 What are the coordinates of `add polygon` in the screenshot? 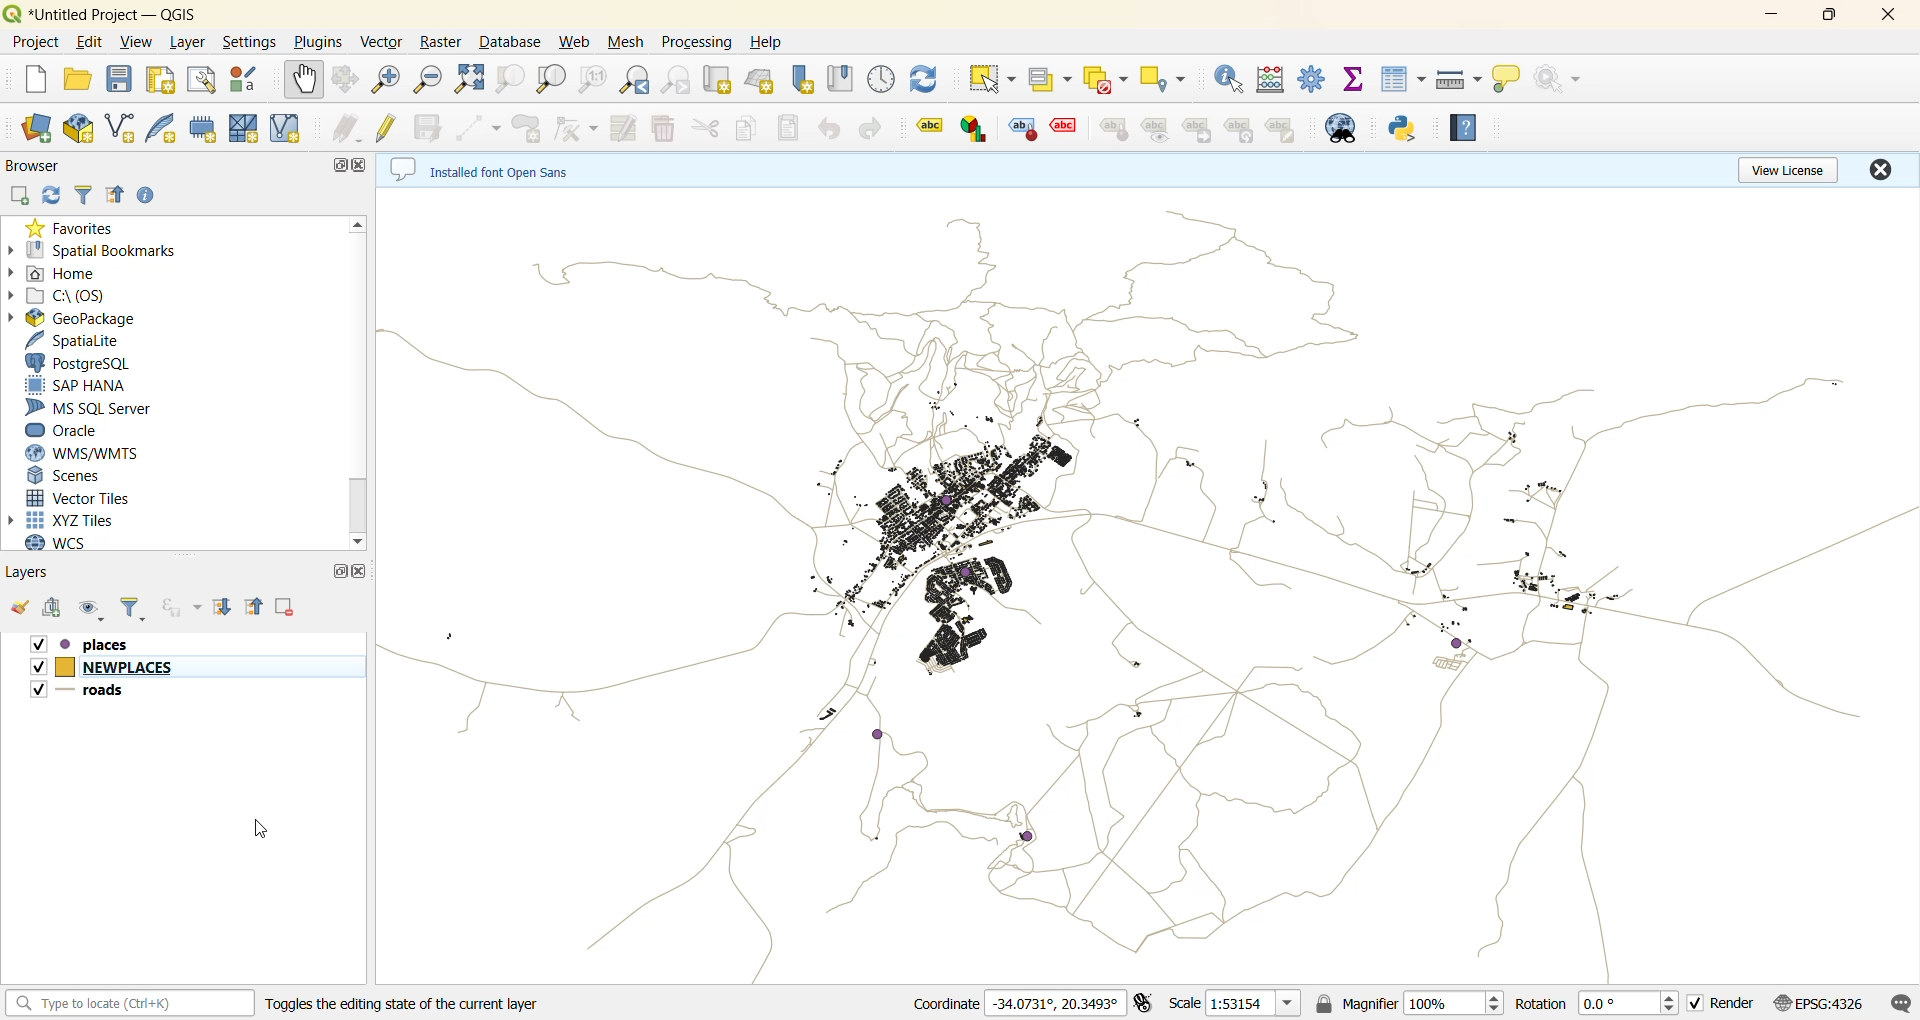 It's located at (527, 127).